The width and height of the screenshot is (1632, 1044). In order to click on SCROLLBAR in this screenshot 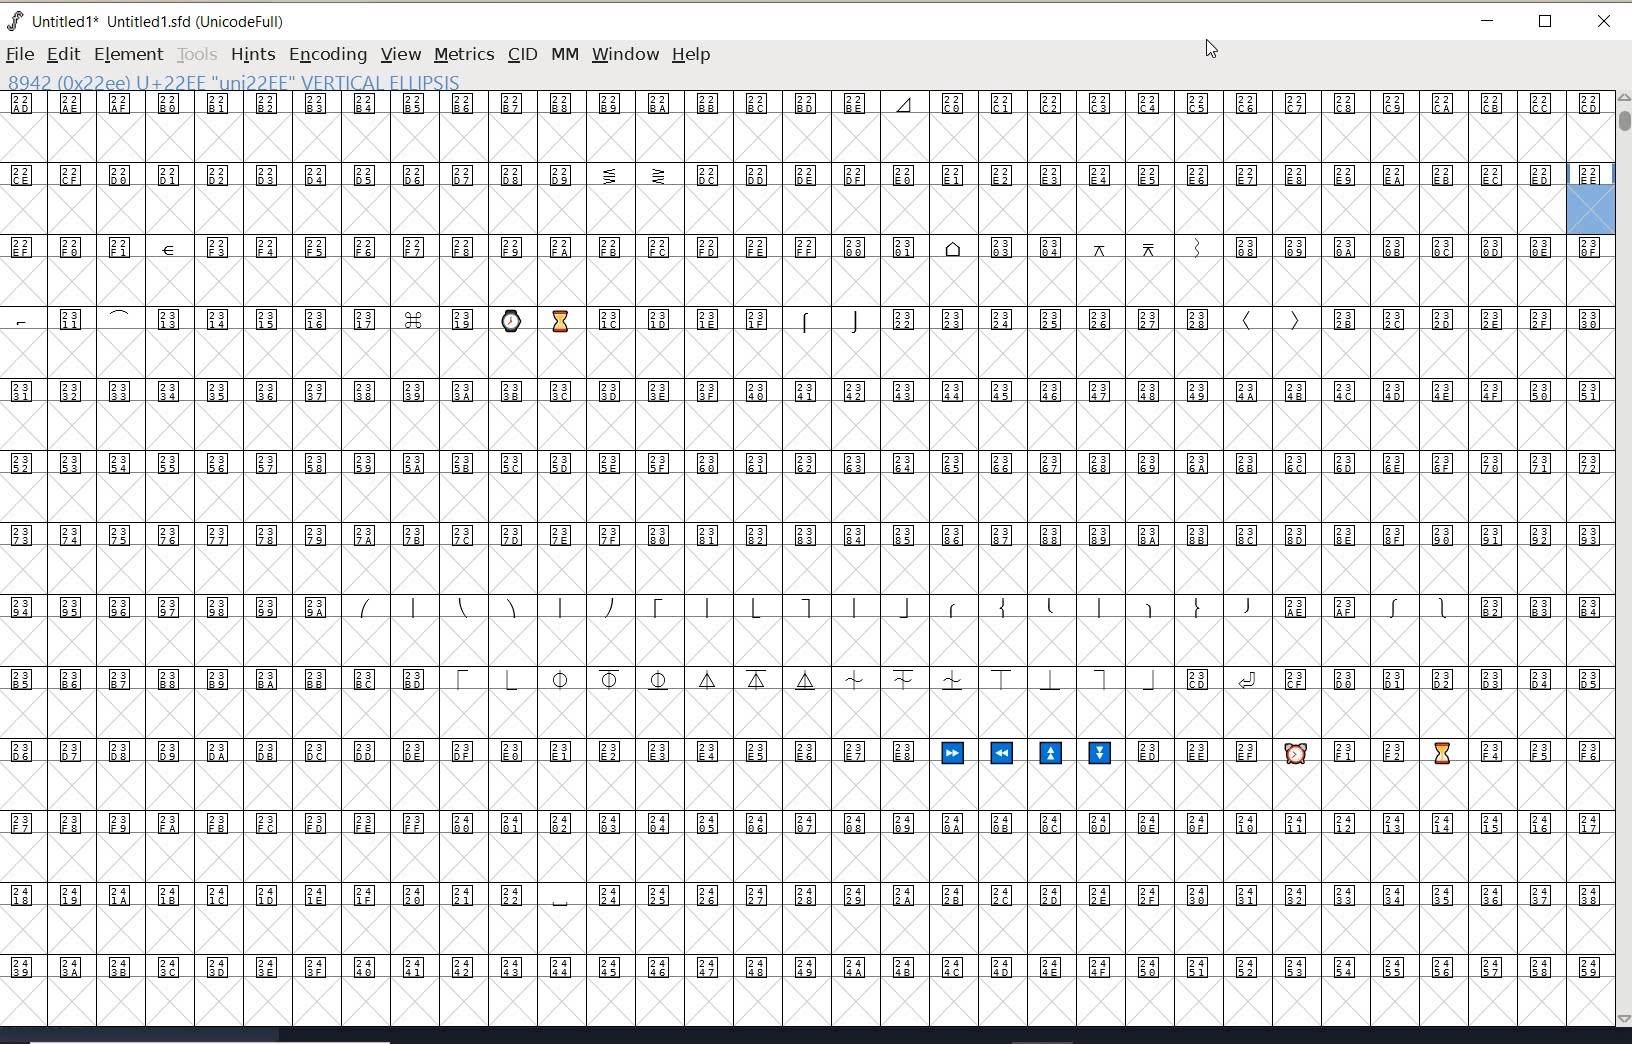, I will do `click(1622, 561)`.